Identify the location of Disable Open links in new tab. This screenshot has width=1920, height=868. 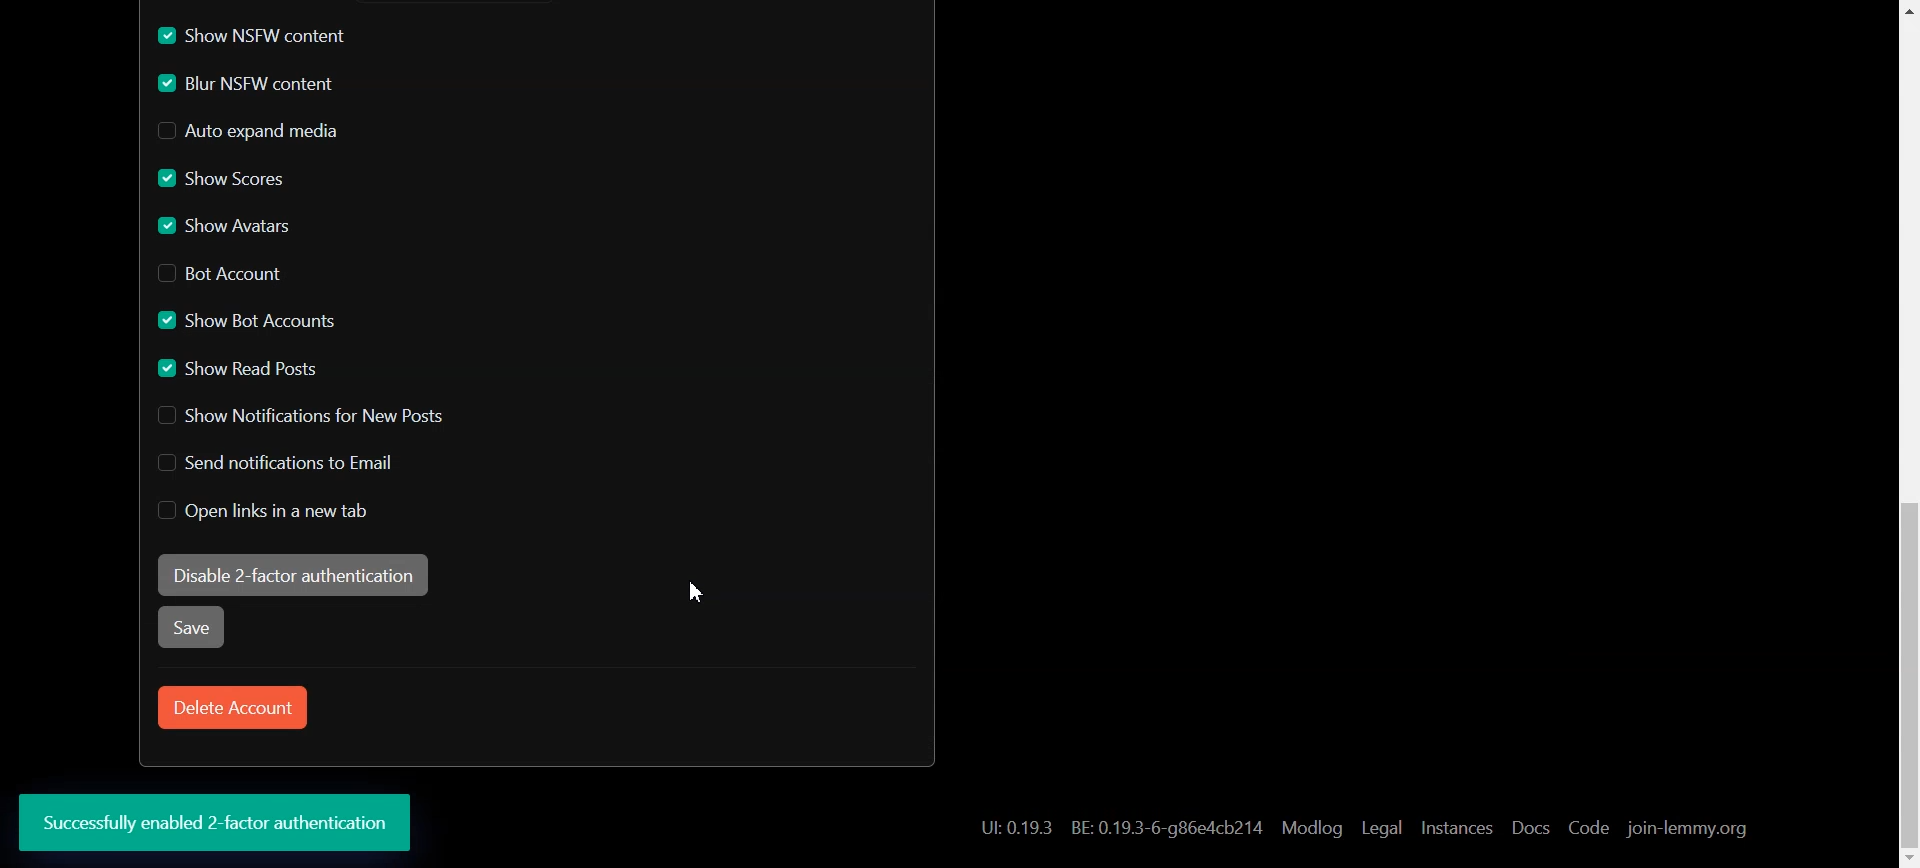
(265, 510).